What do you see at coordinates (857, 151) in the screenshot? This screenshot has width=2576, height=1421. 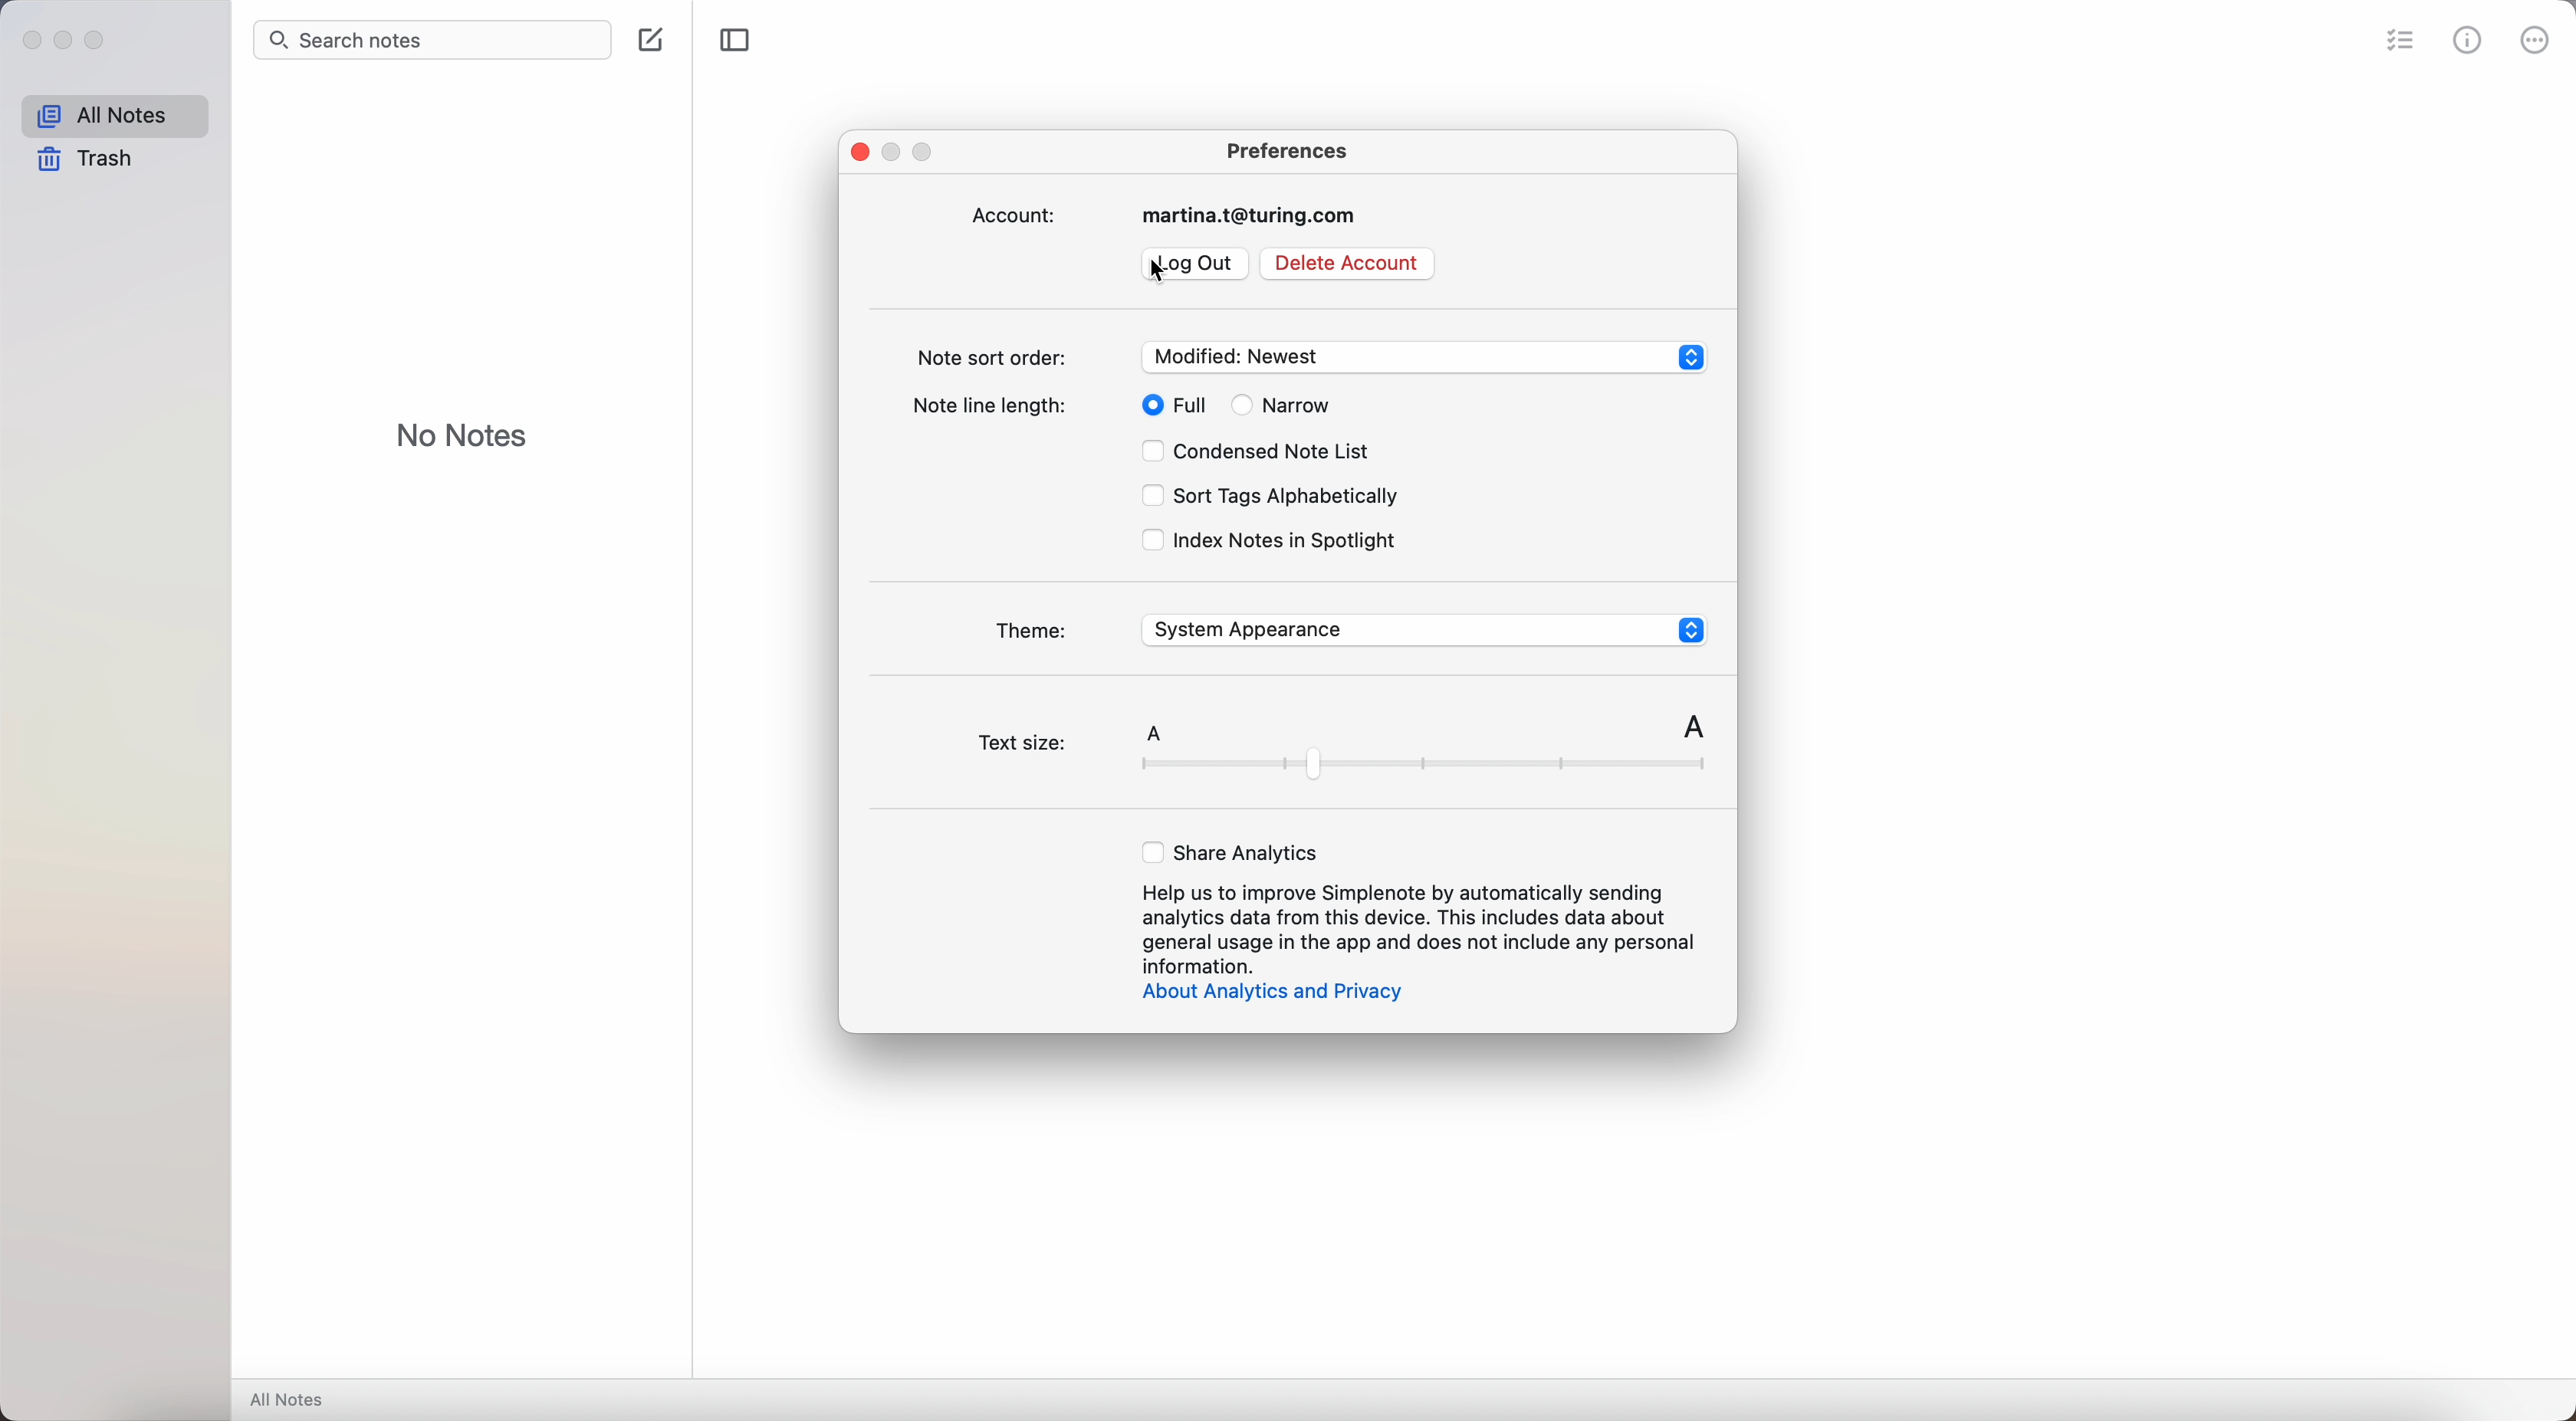 I see `close popup` at bounding box center [857, 151].